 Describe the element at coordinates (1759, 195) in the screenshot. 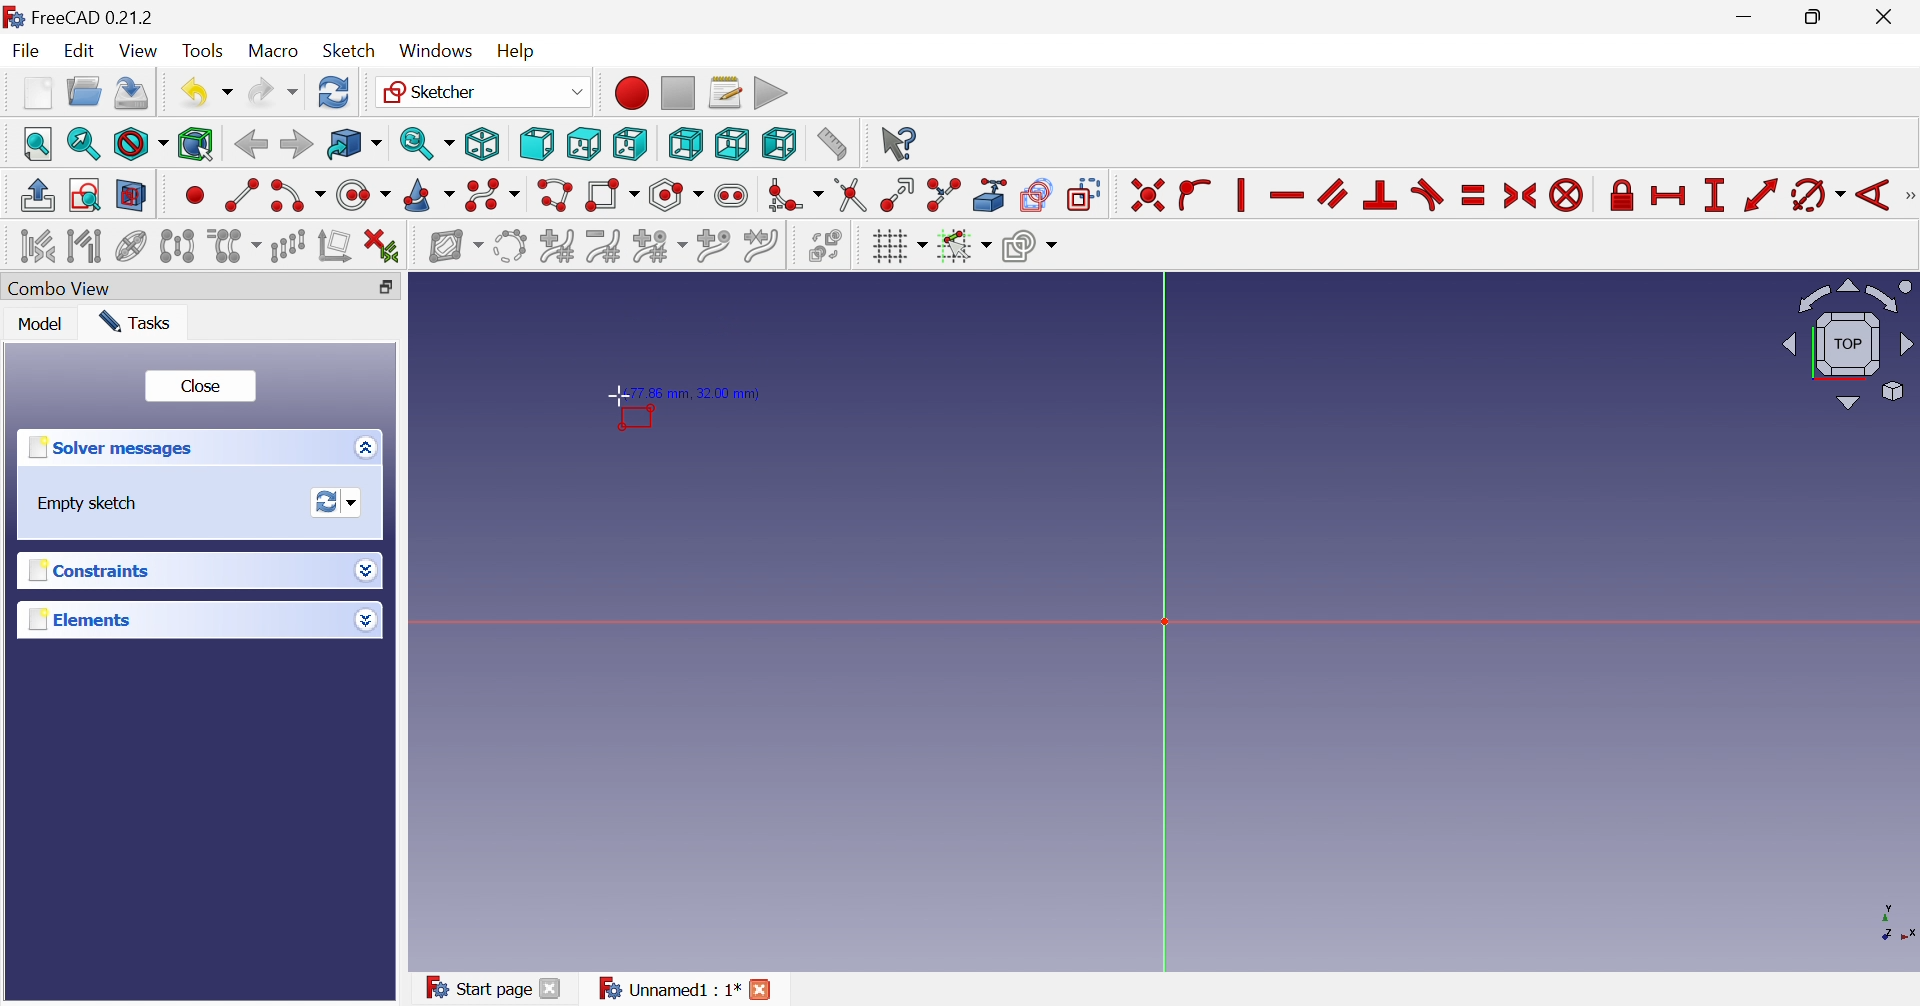

I see `Constrain distance` at that location.